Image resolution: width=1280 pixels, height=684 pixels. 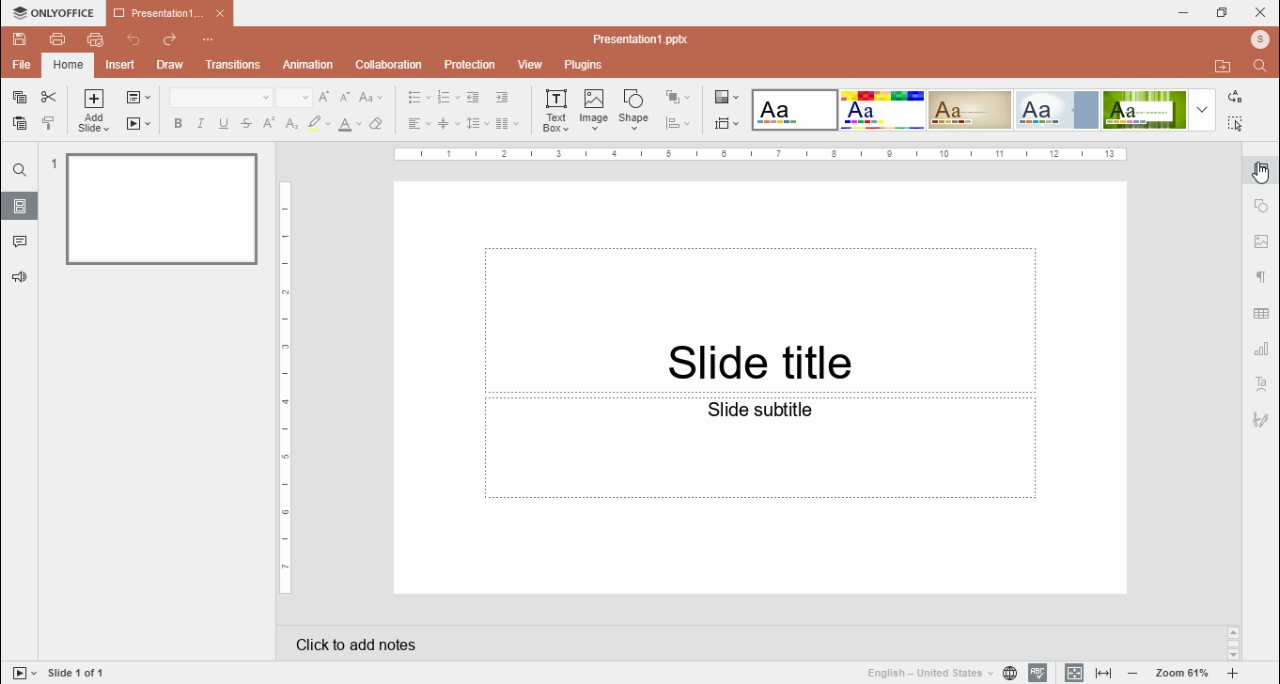 I want to click on decrement font size, so click(x=347, y=97).